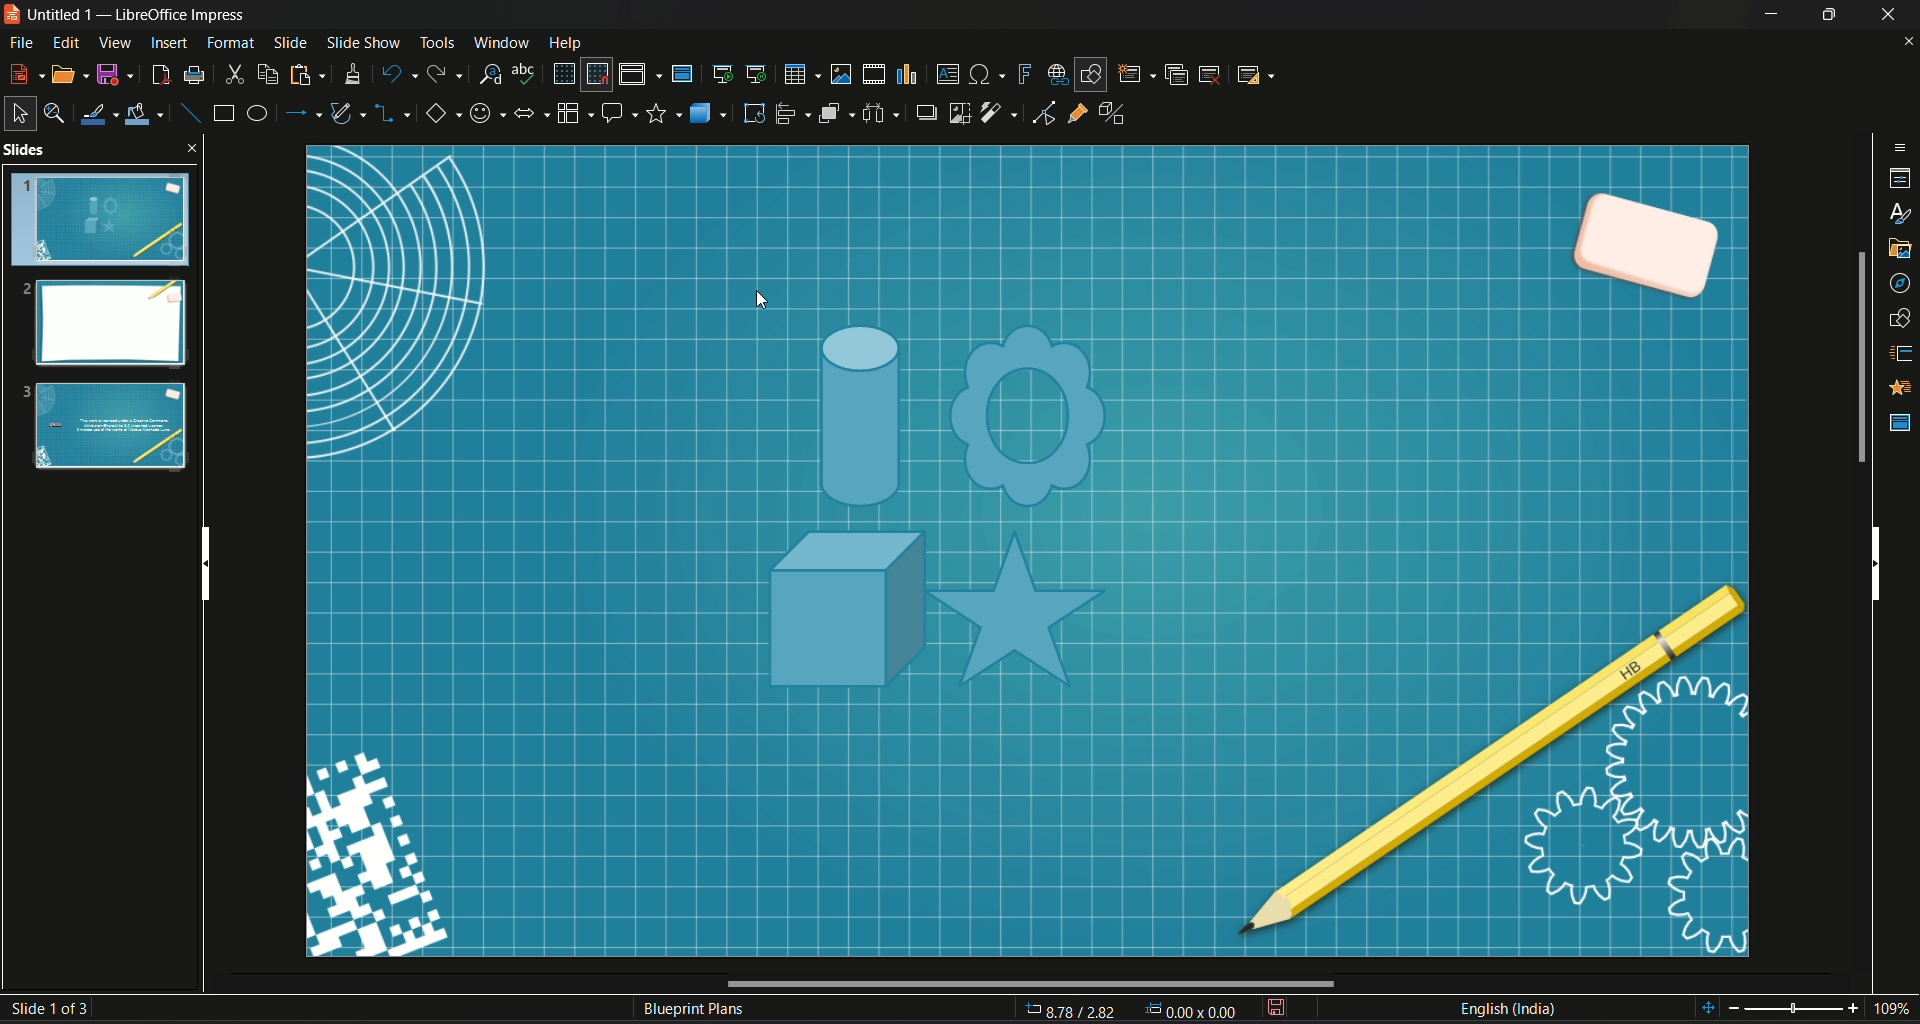  Describe the element at coordinates (71, 74) in the screenshot. I see `open` at that location.